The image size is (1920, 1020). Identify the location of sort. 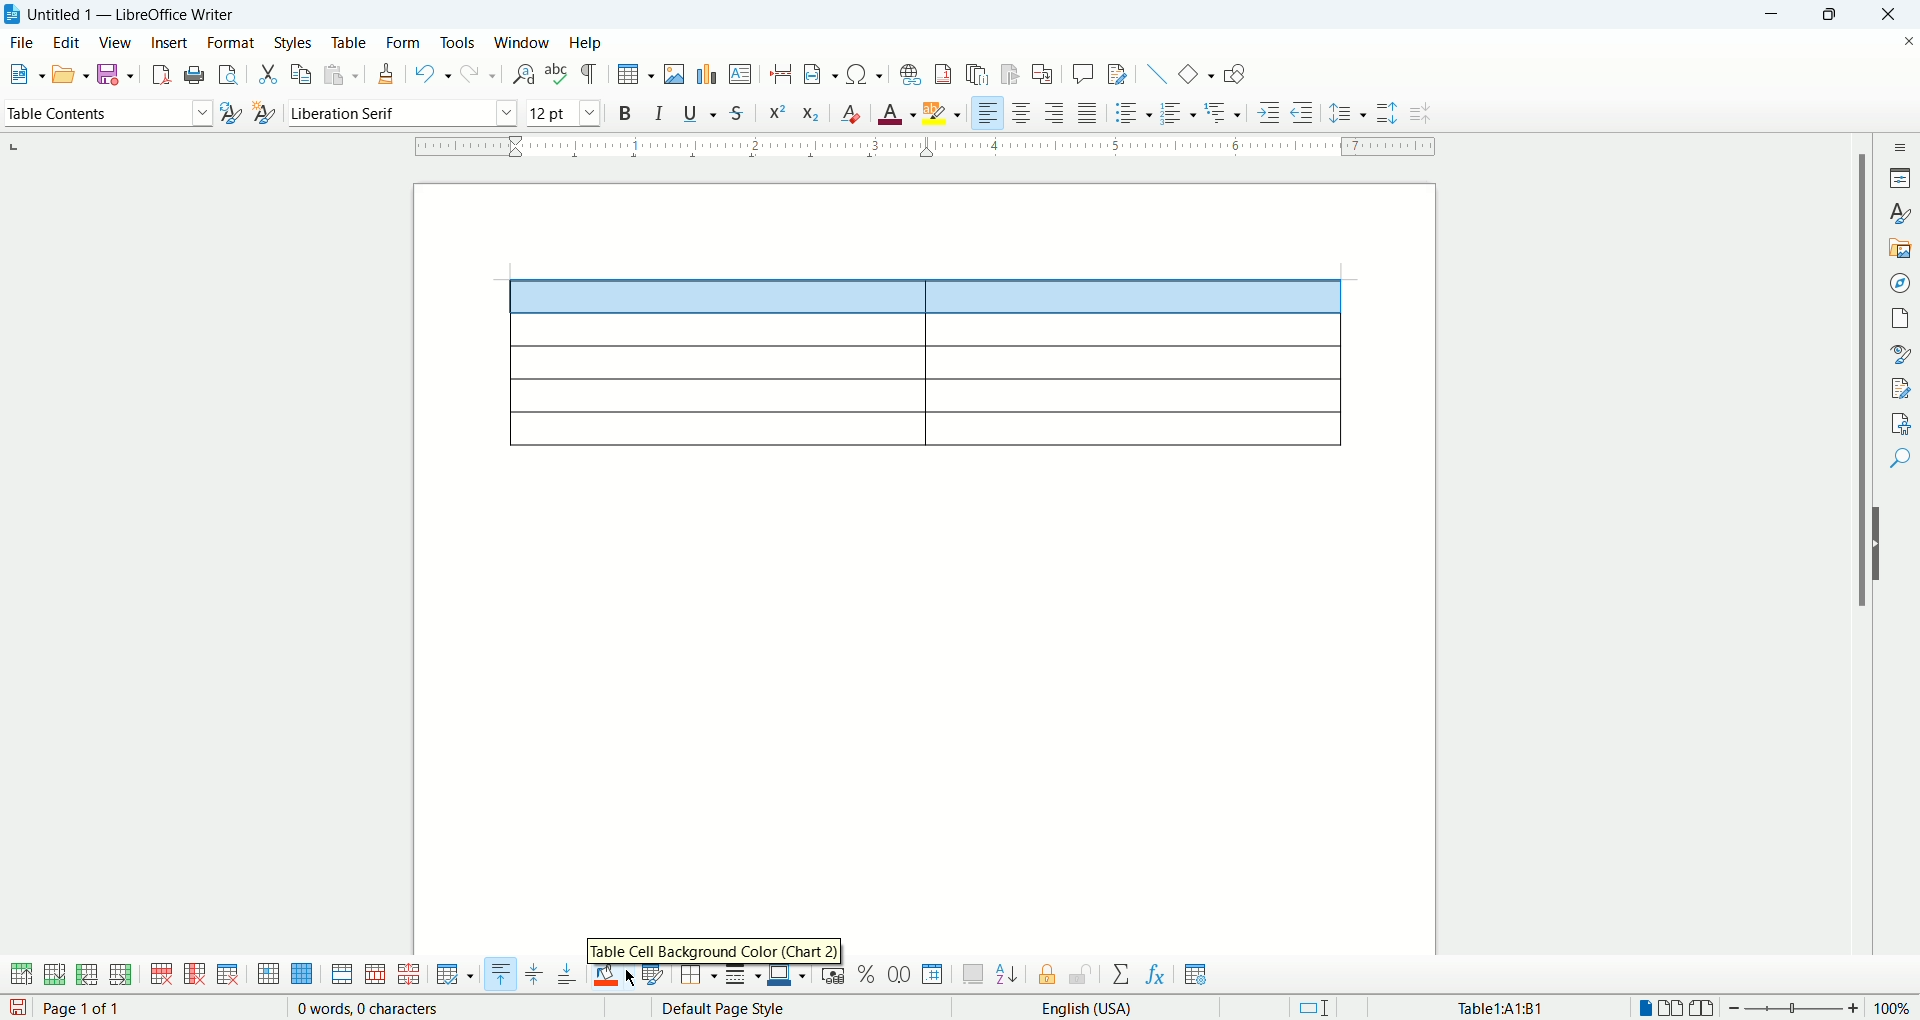
(1007, 972).